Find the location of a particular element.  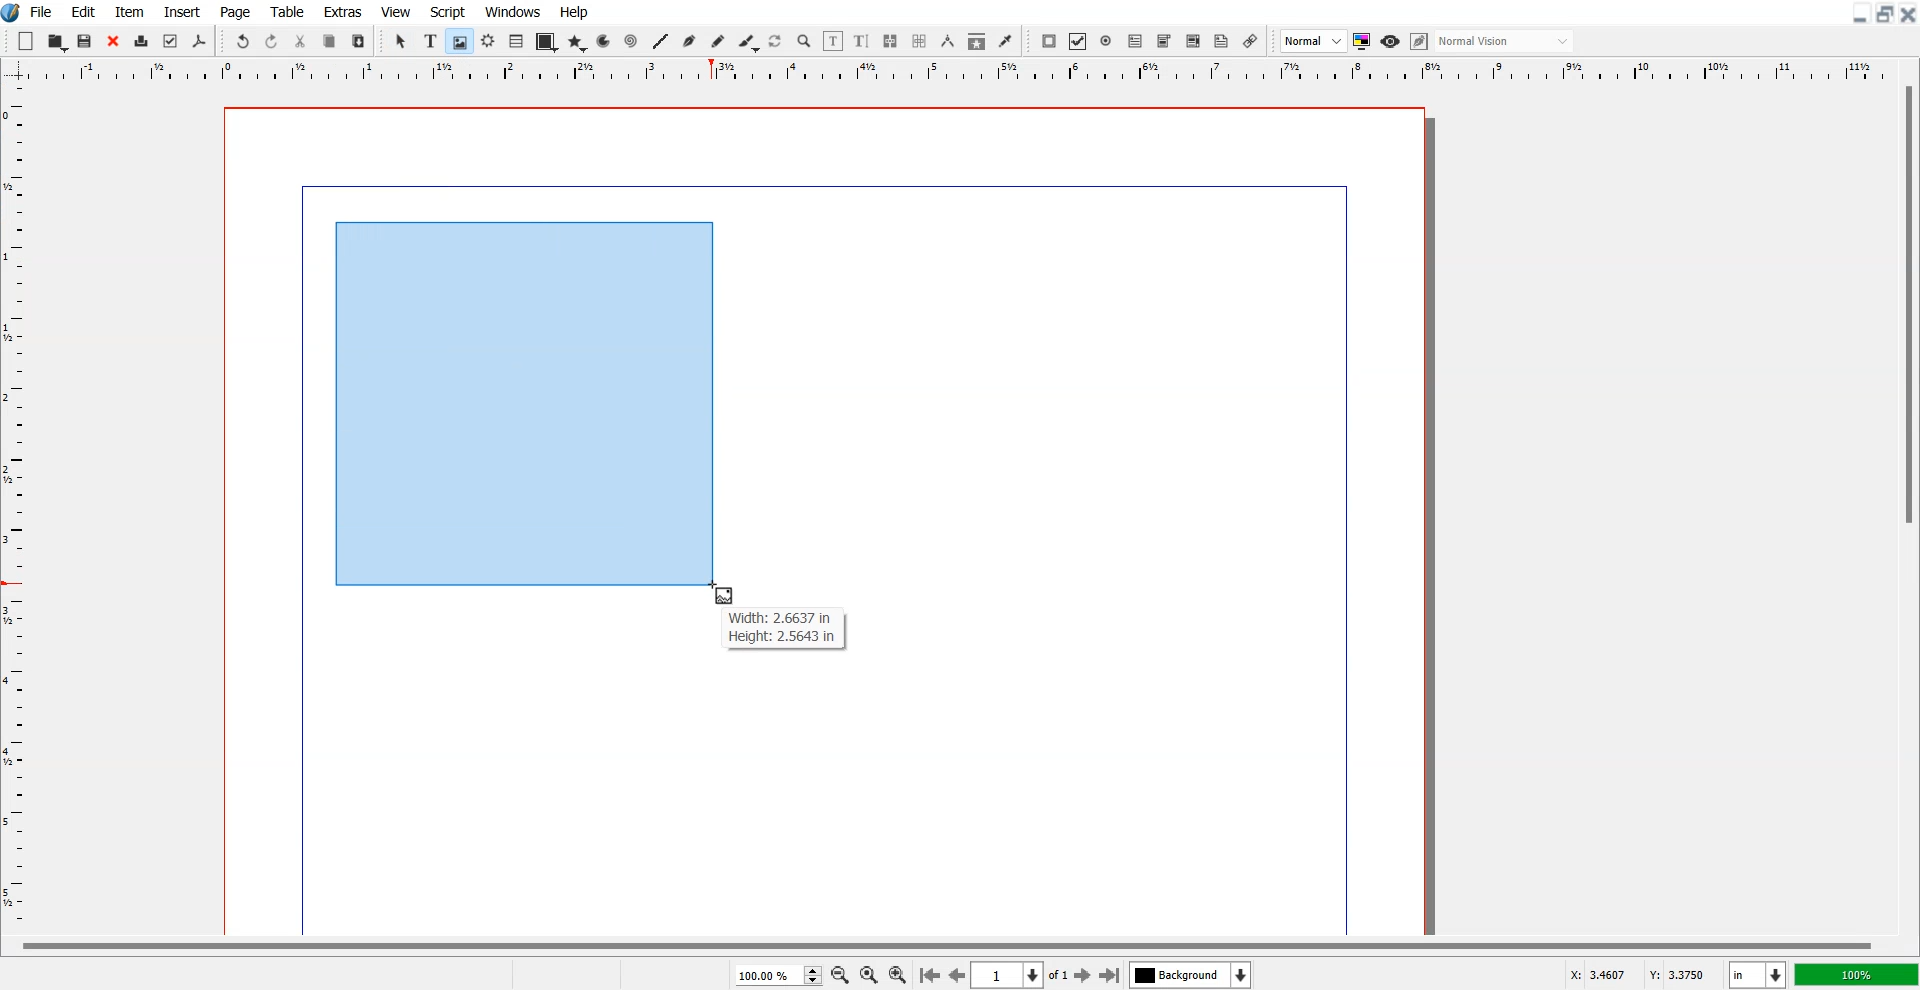

Select the visual appearance is located at coordinates (1506, 42).